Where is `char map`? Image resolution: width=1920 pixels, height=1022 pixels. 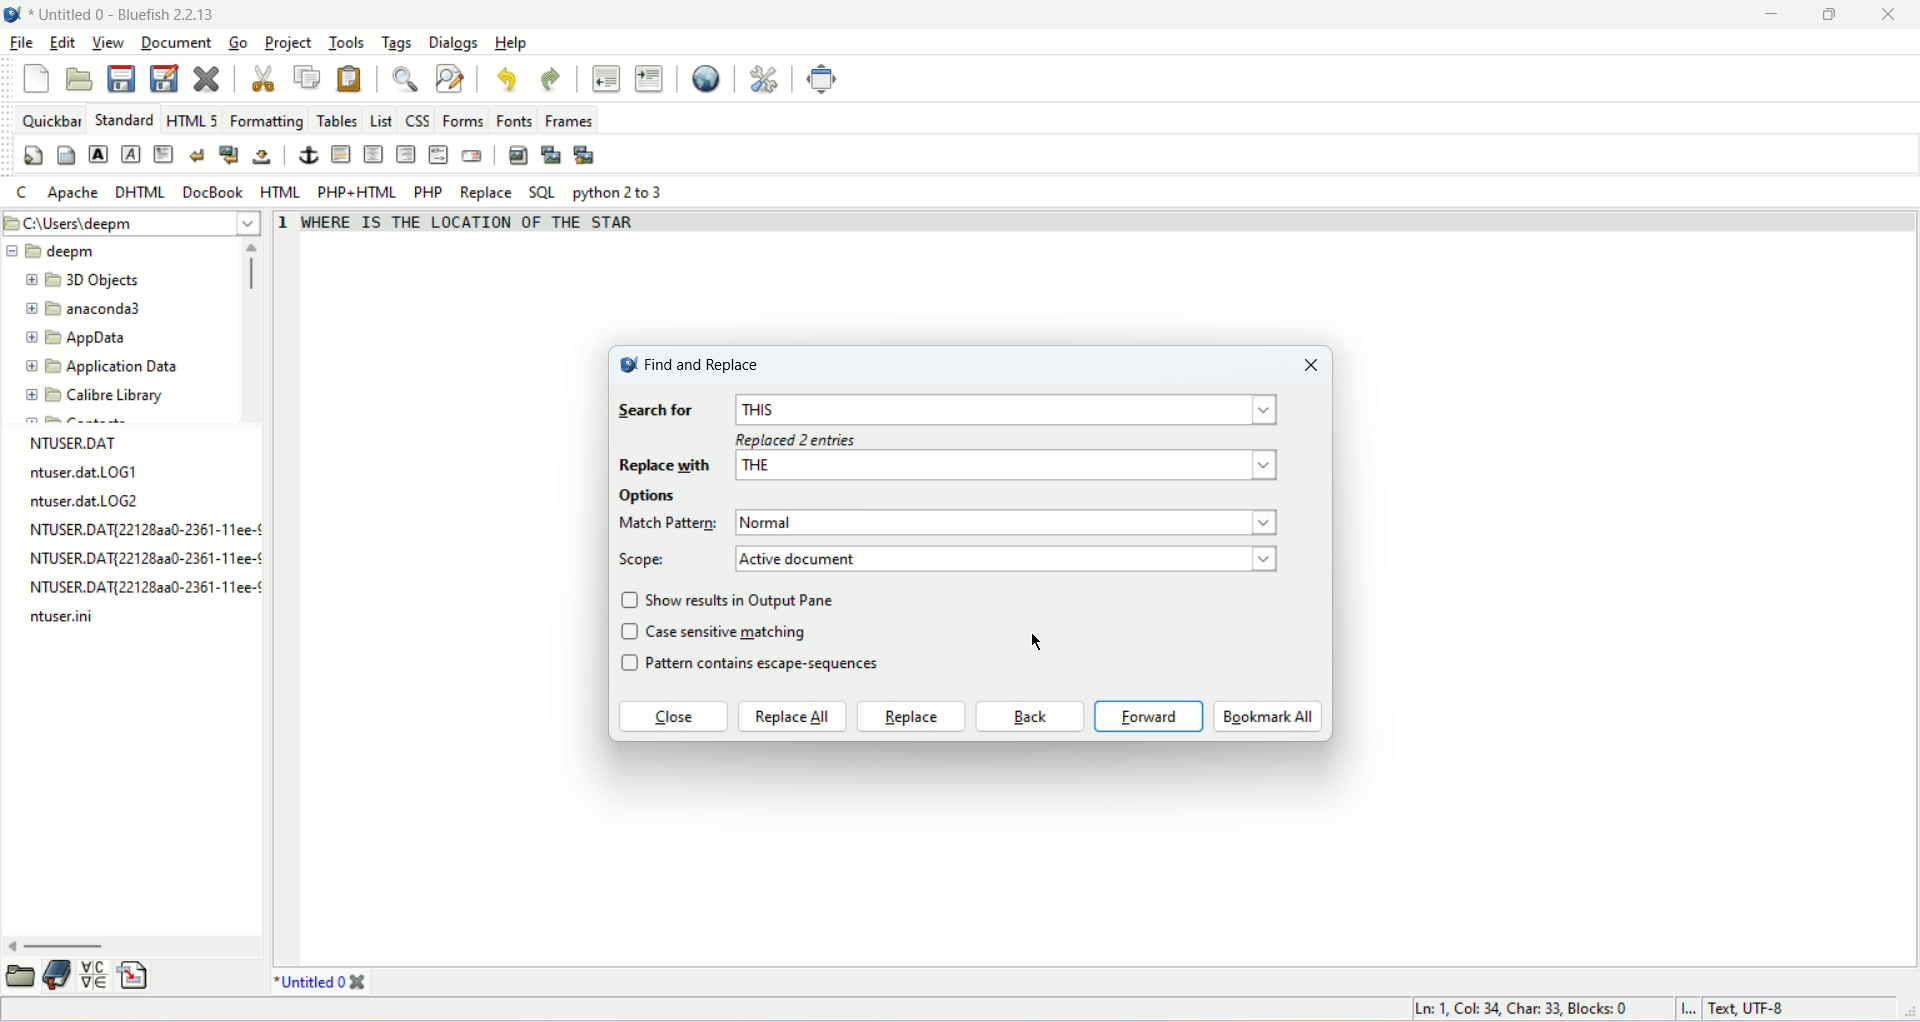
char map is located at coordinates (94, 975).